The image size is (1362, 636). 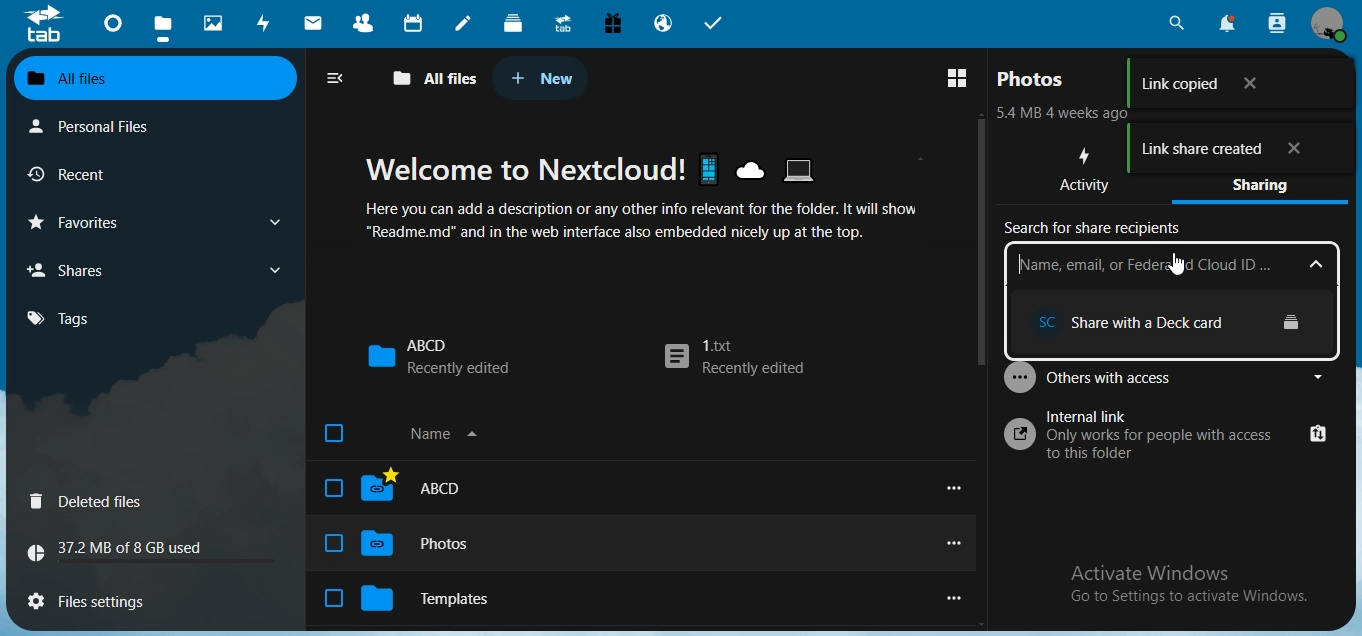 I want to click on Photos, so click(x=438, y=547).